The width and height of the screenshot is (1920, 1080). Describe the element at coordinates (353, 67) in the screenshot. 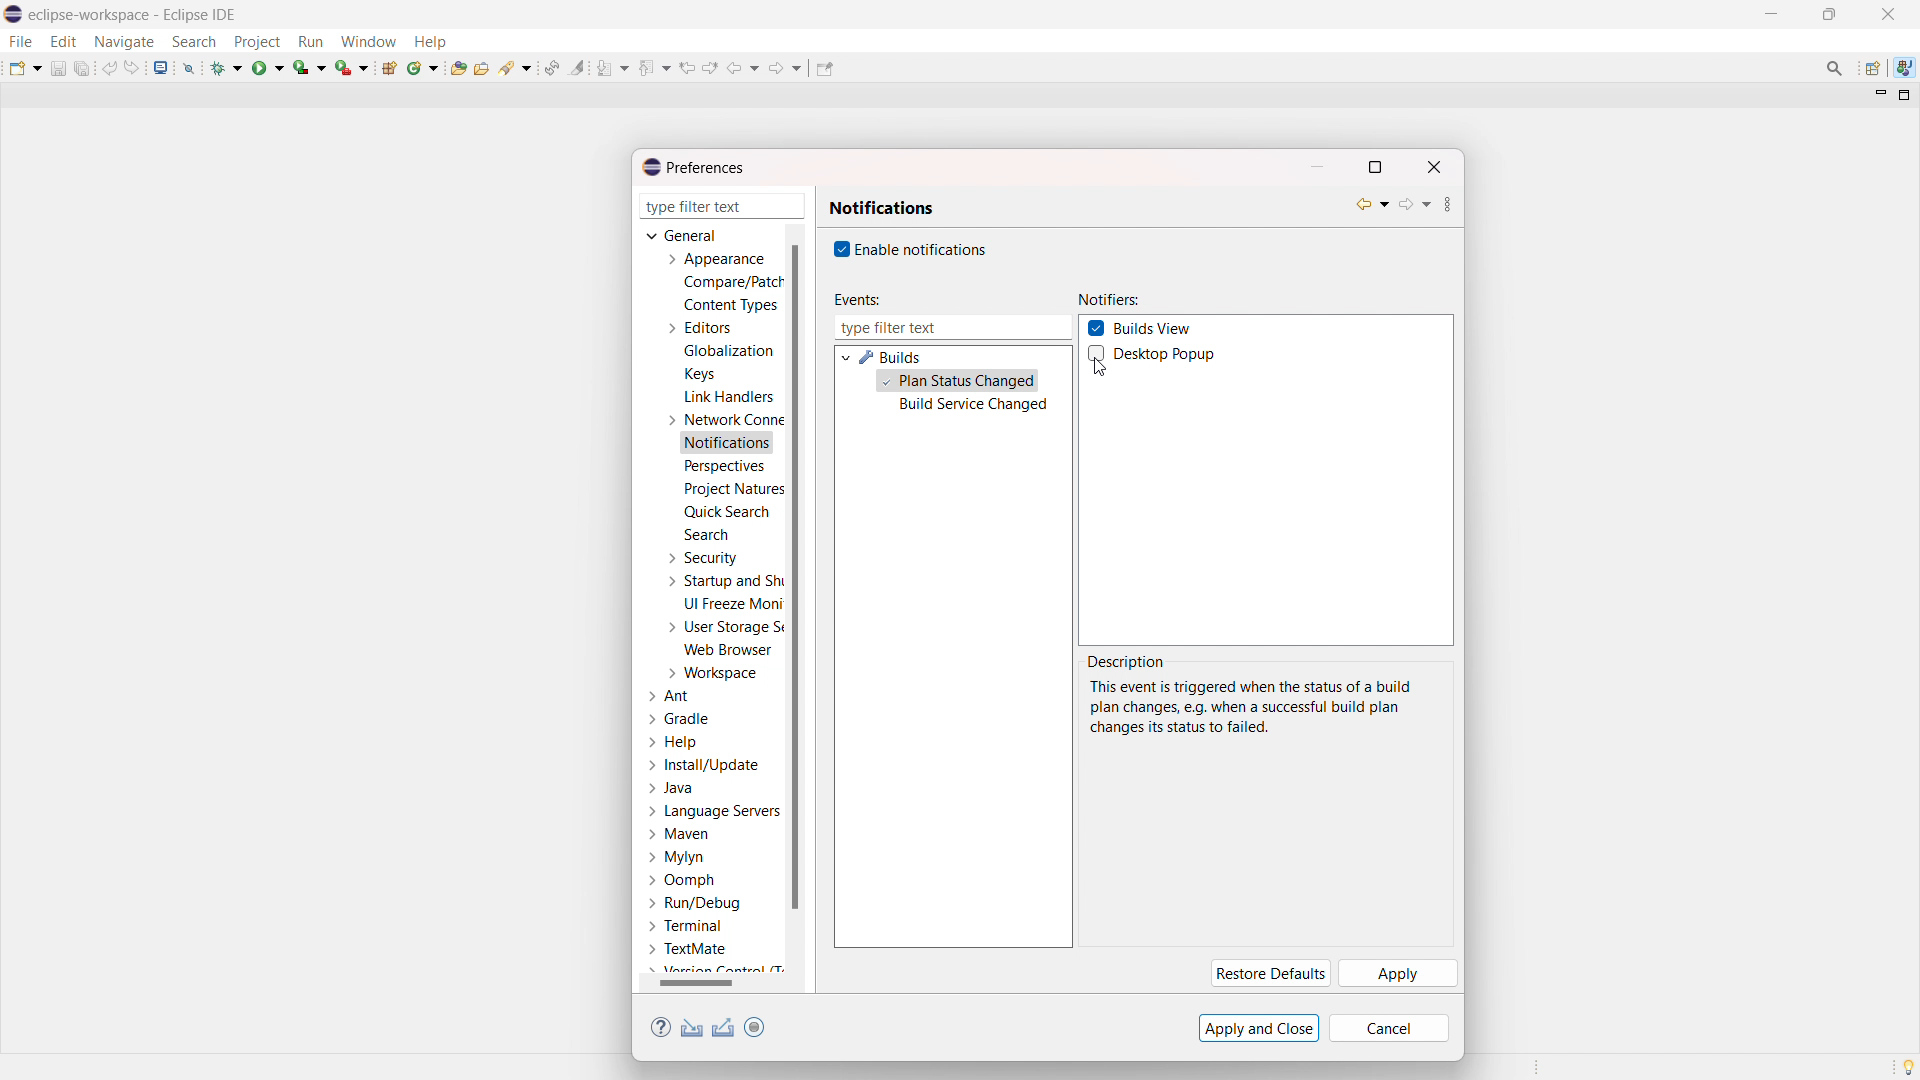

I see `run last tool` at that location.